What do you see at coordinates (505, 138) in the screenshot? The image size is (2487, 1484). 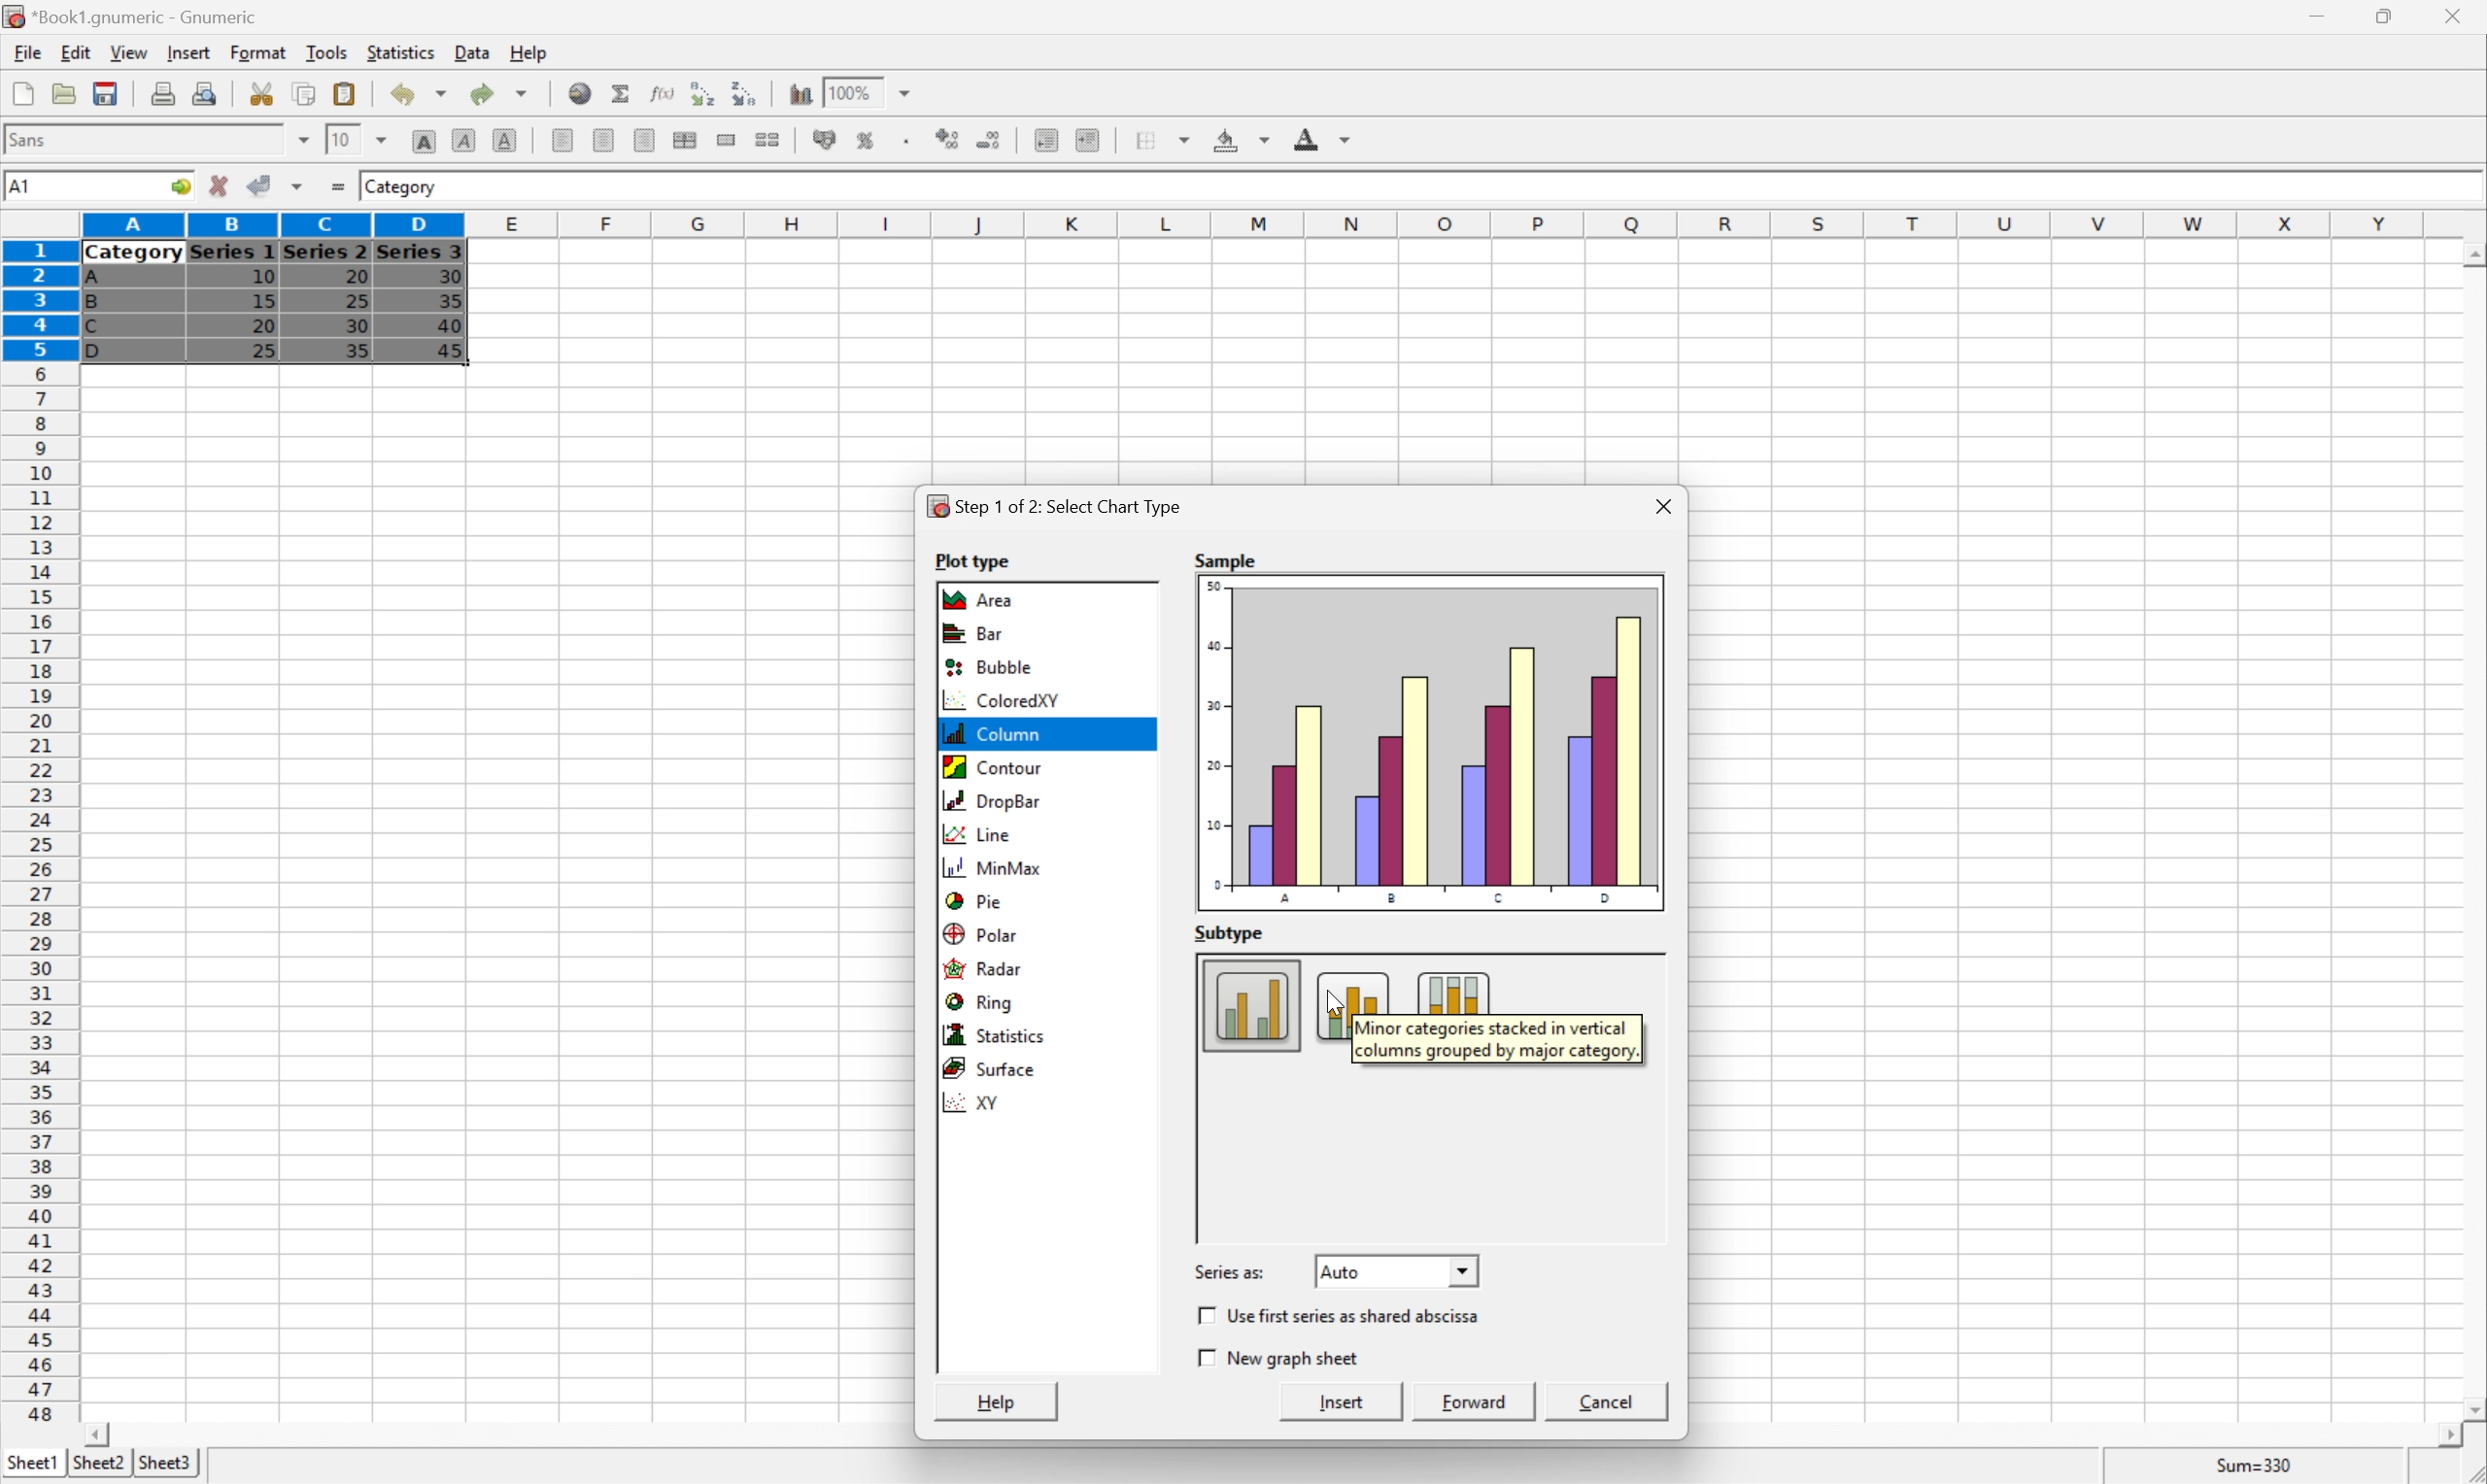 I see `Underline` at bounding box center [505, 138].